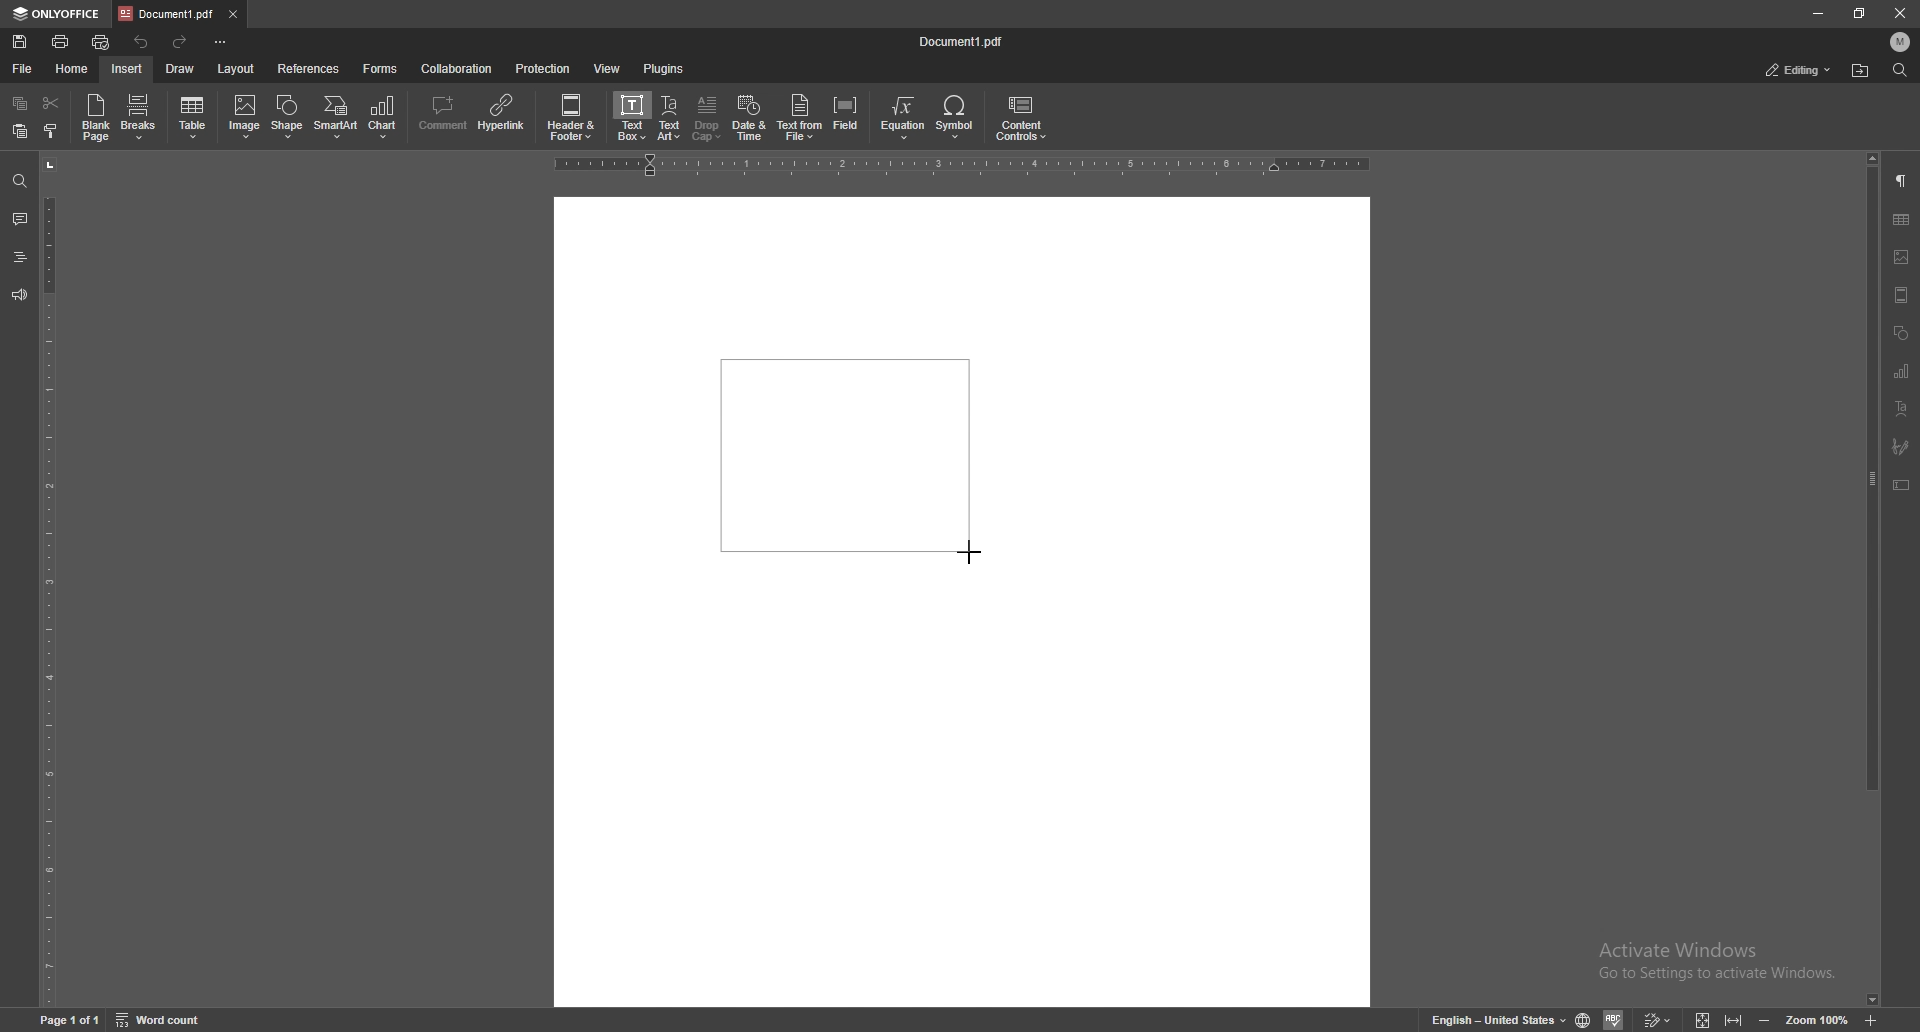 This screenshot has width=1920, height=1032. I want to click on text art, so click(671, 119).